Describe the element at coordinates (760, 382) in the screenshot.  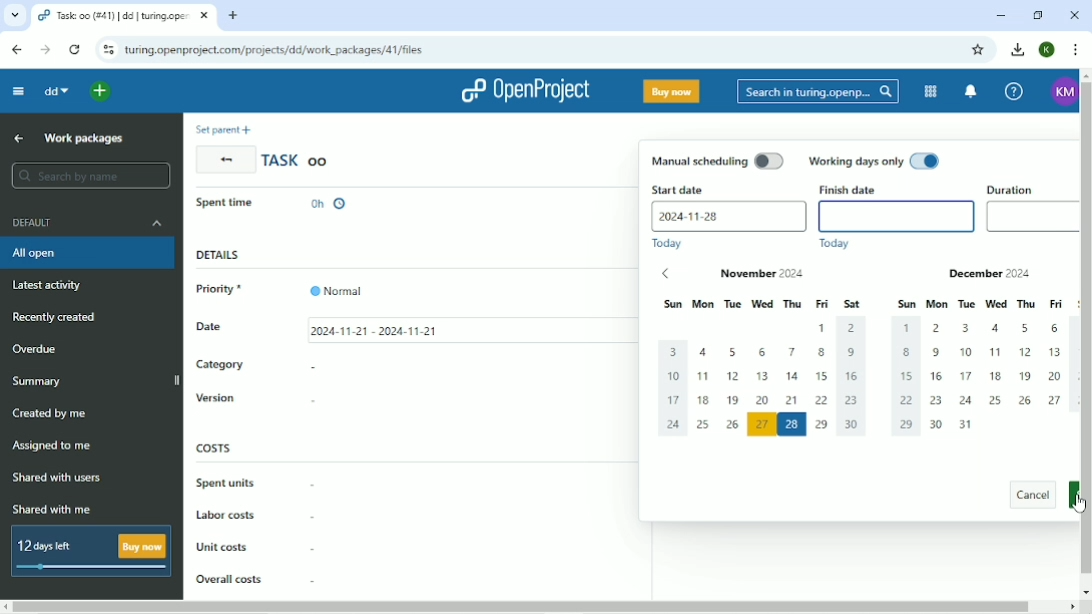
I see `dates of november 2024` at that location.